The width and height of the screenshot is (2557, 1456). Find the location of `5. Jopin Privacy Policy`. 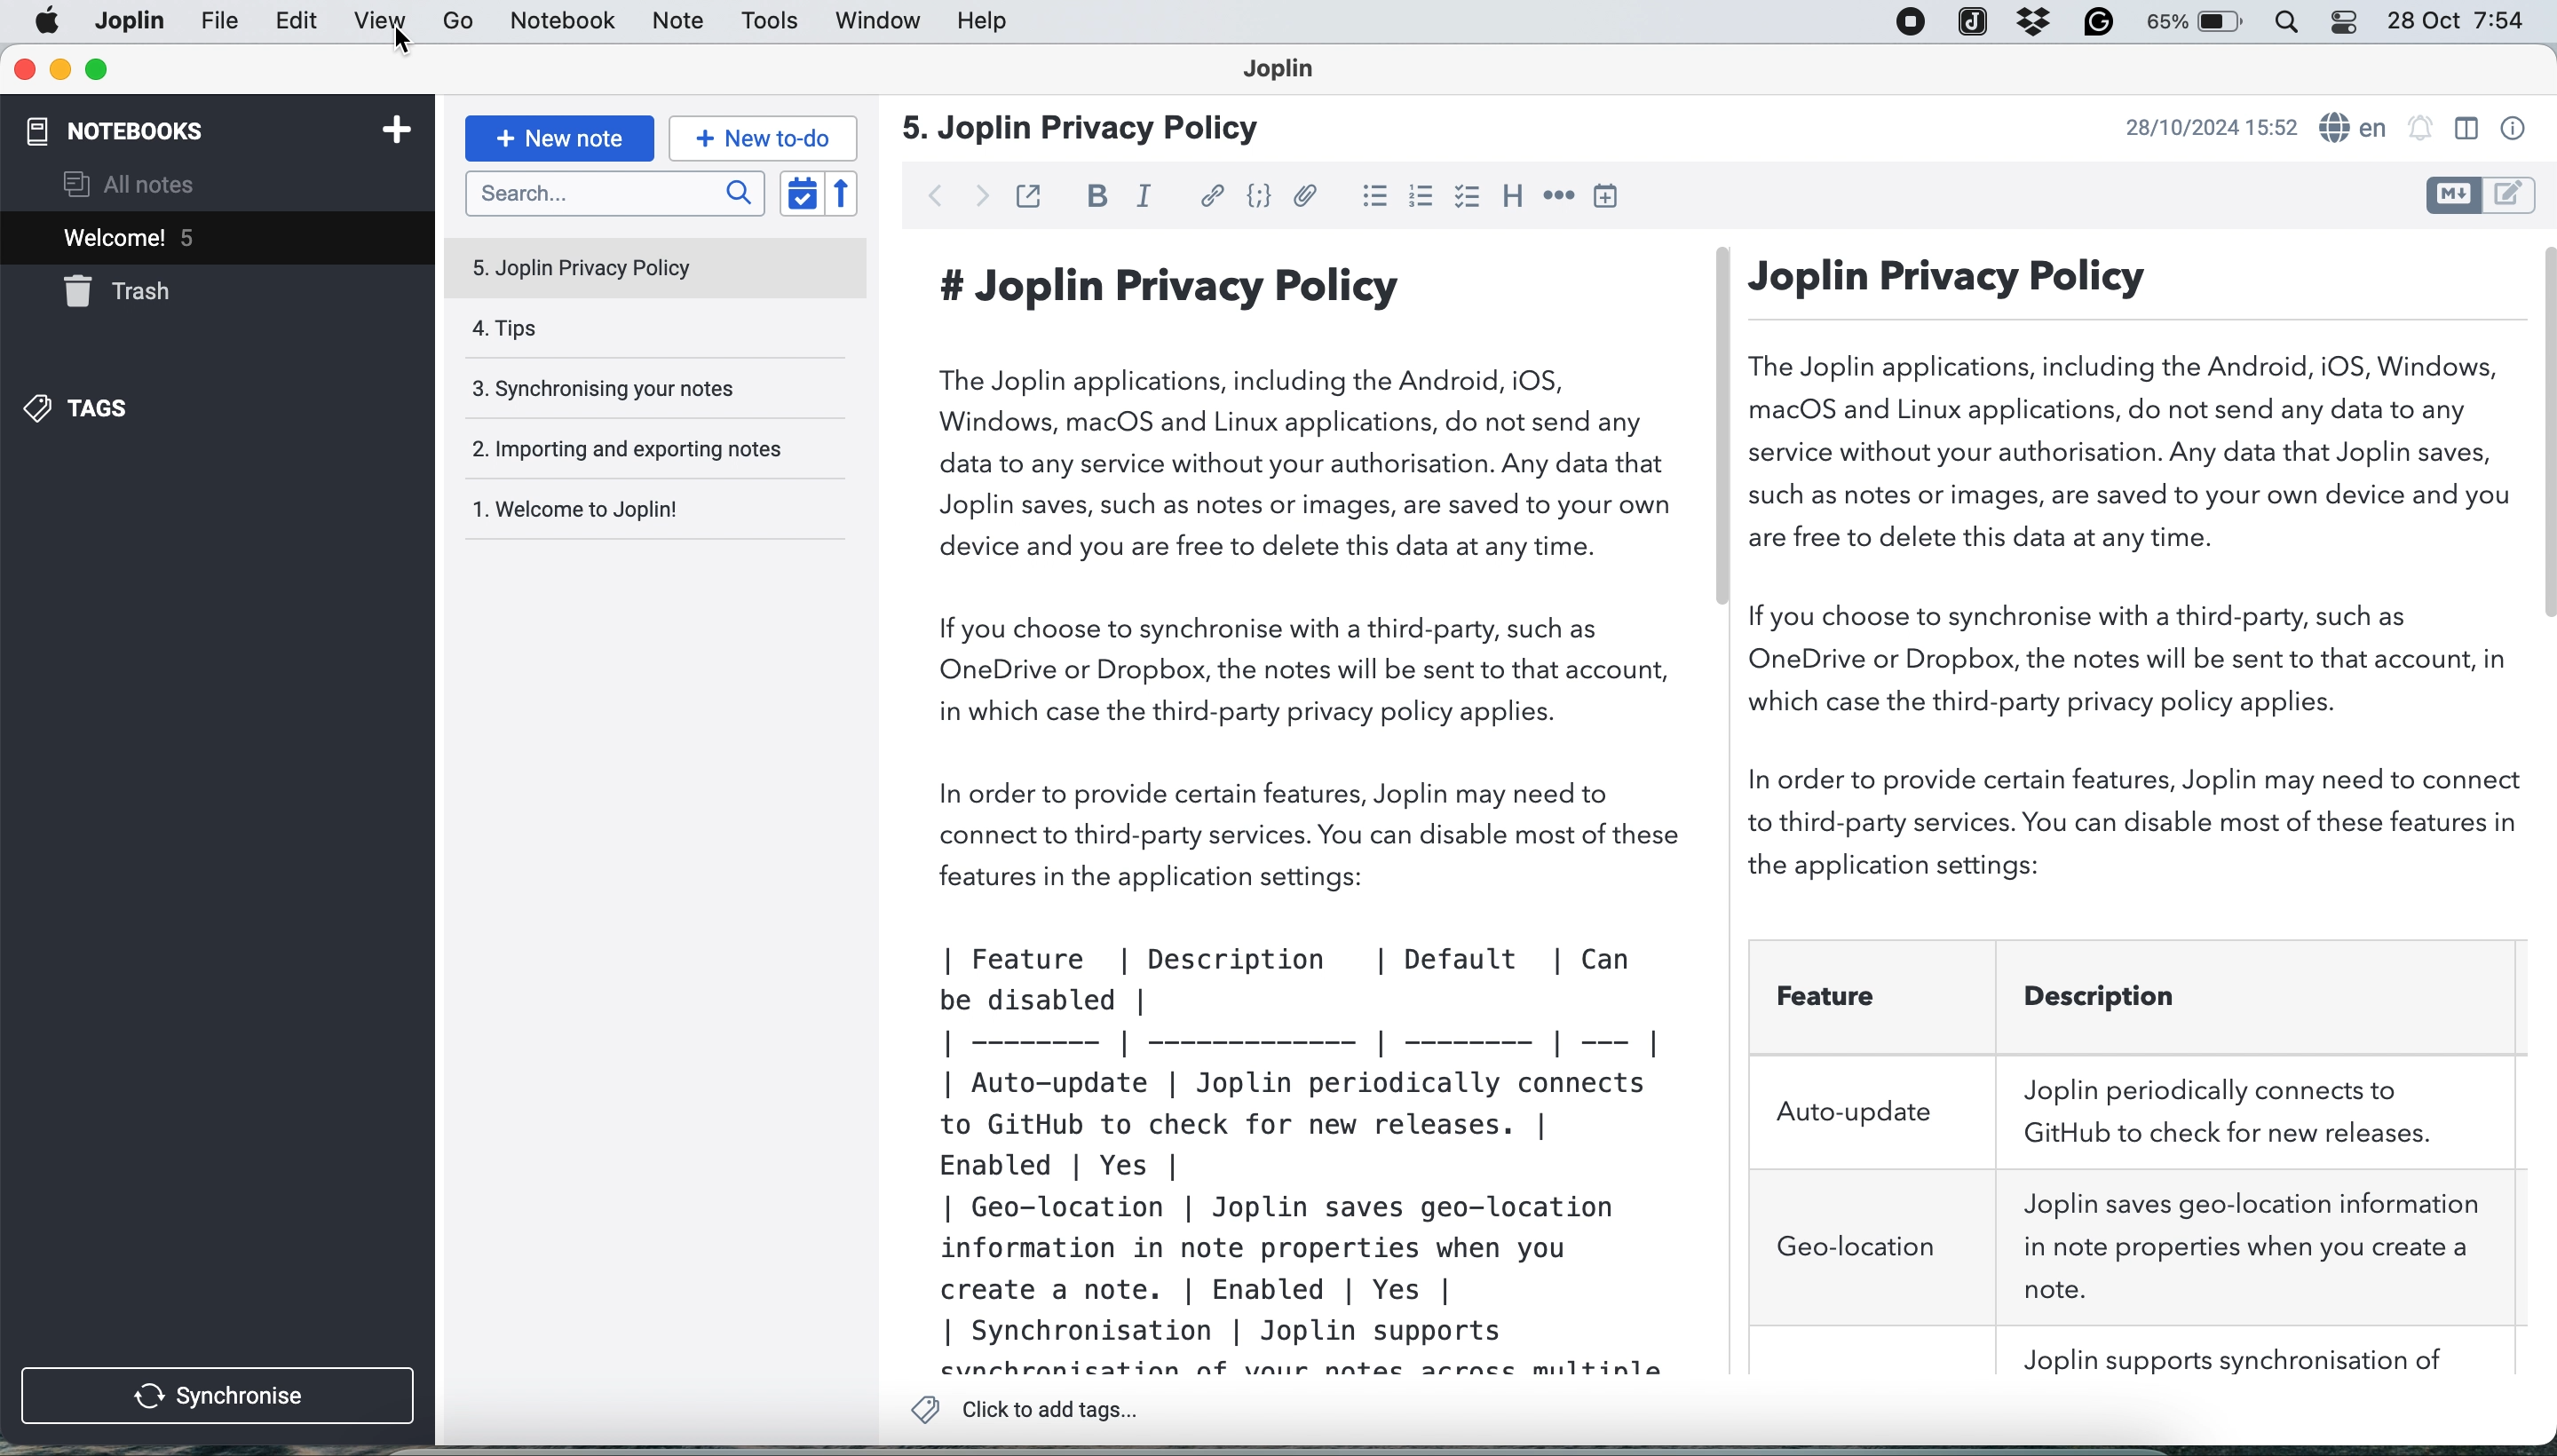

5. Jopin Privacy Policy is located at coordinates (650, 268).